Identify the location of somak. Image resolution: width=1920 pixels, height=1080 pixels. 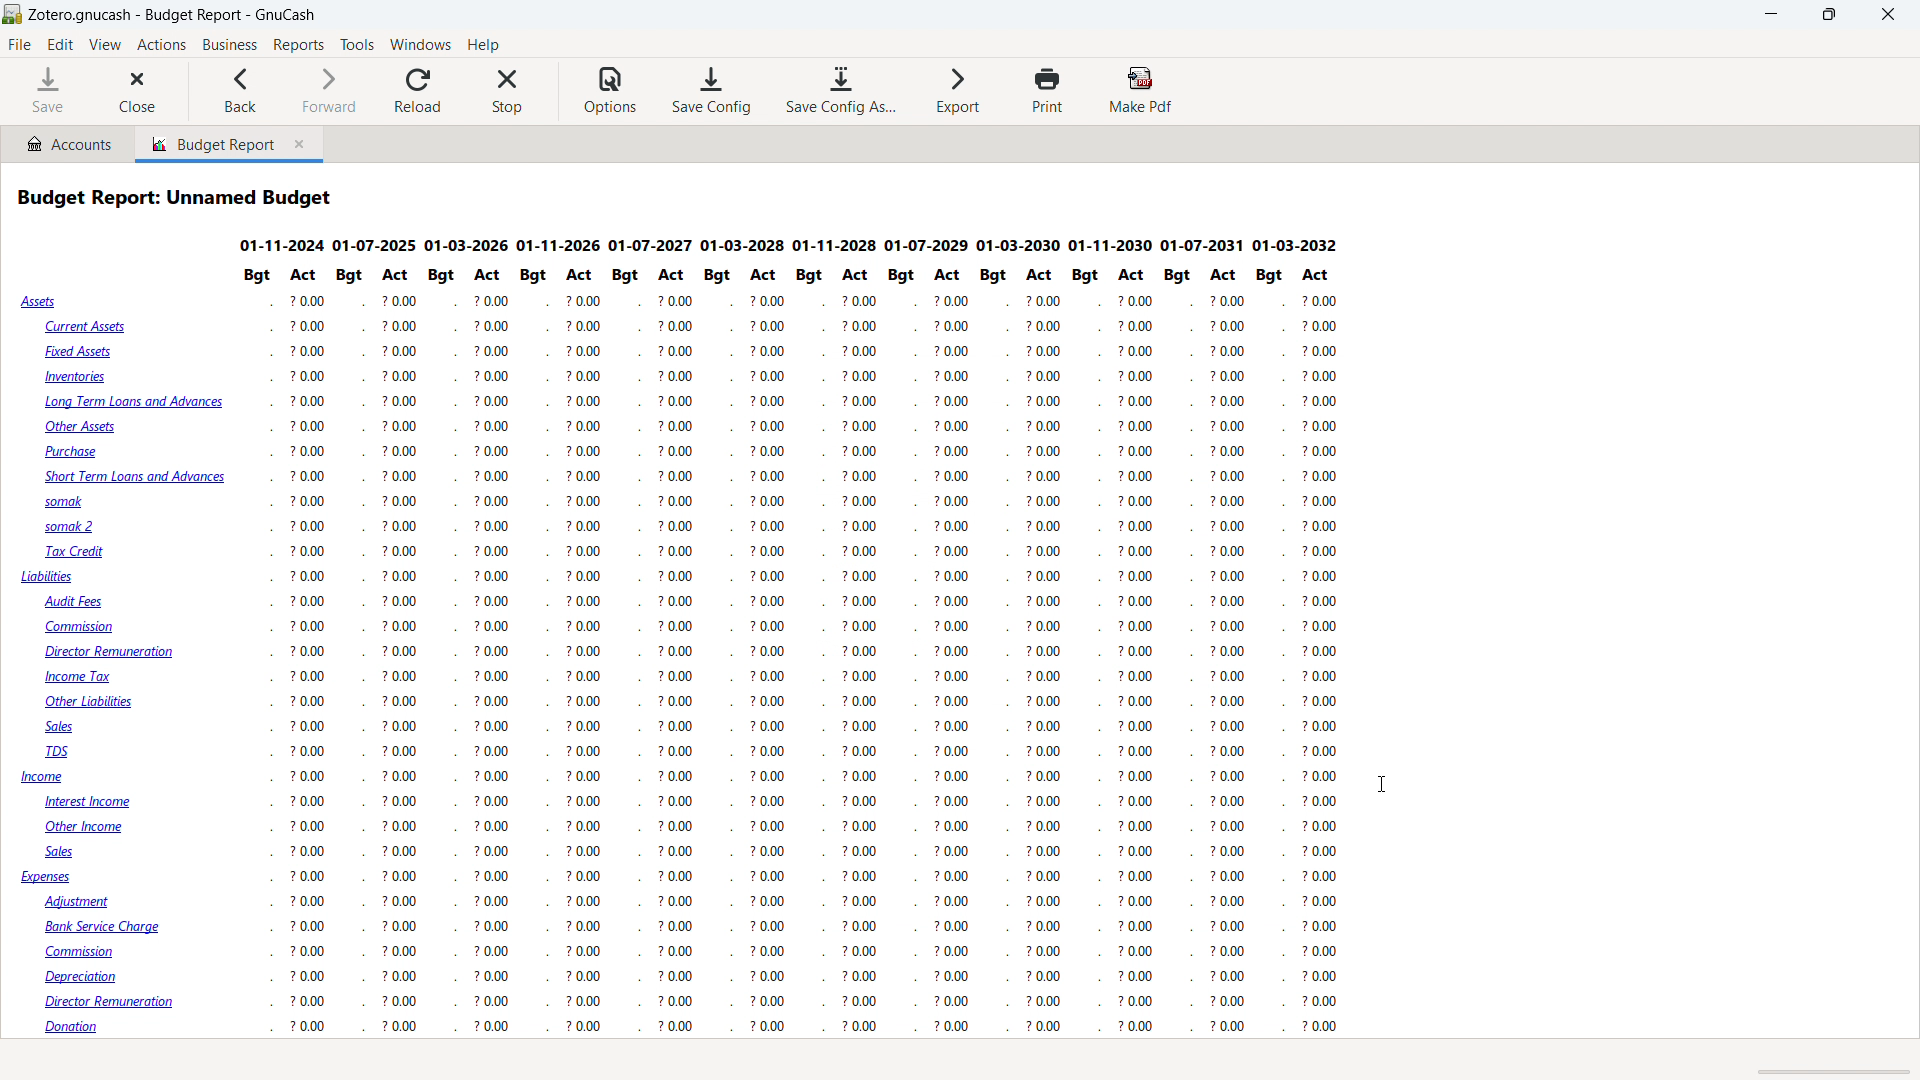
(60, 501).